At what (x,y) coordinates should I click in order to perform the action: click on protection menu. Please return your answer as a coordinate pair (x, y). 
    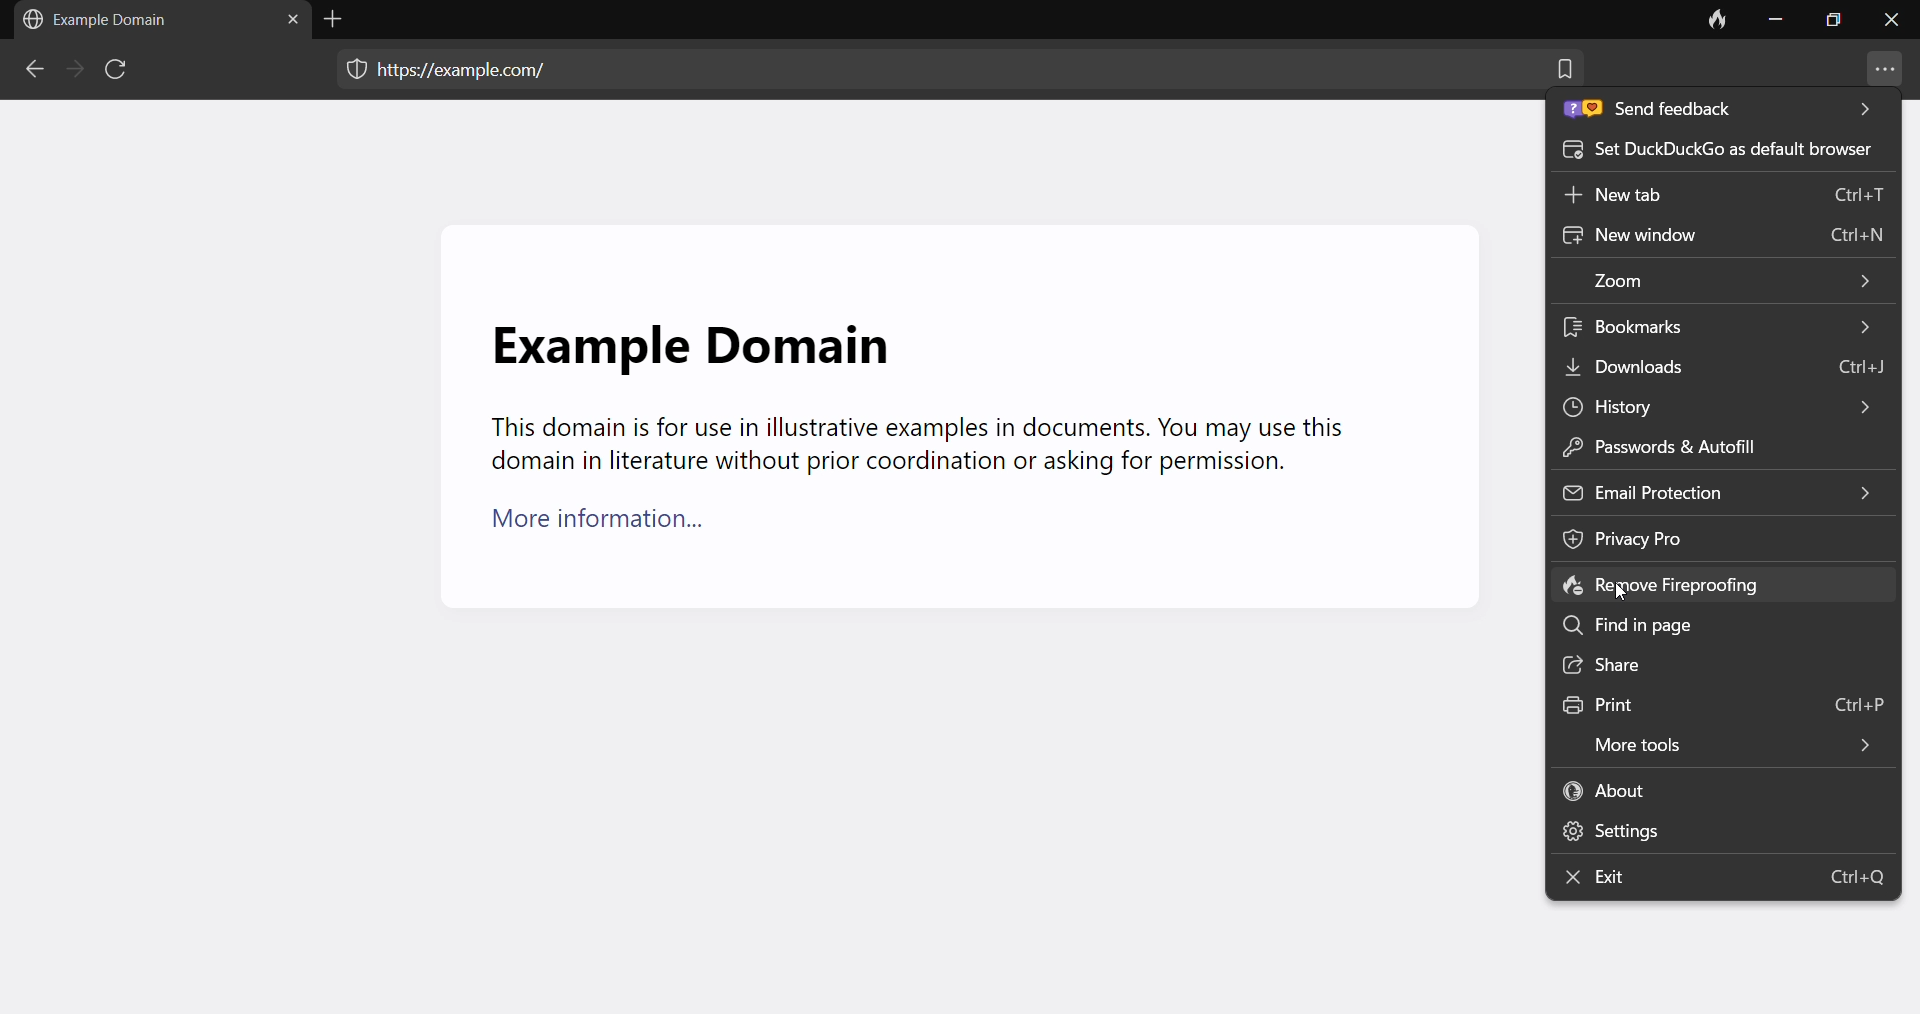
    Looking at the image, I should click on (347, 72).